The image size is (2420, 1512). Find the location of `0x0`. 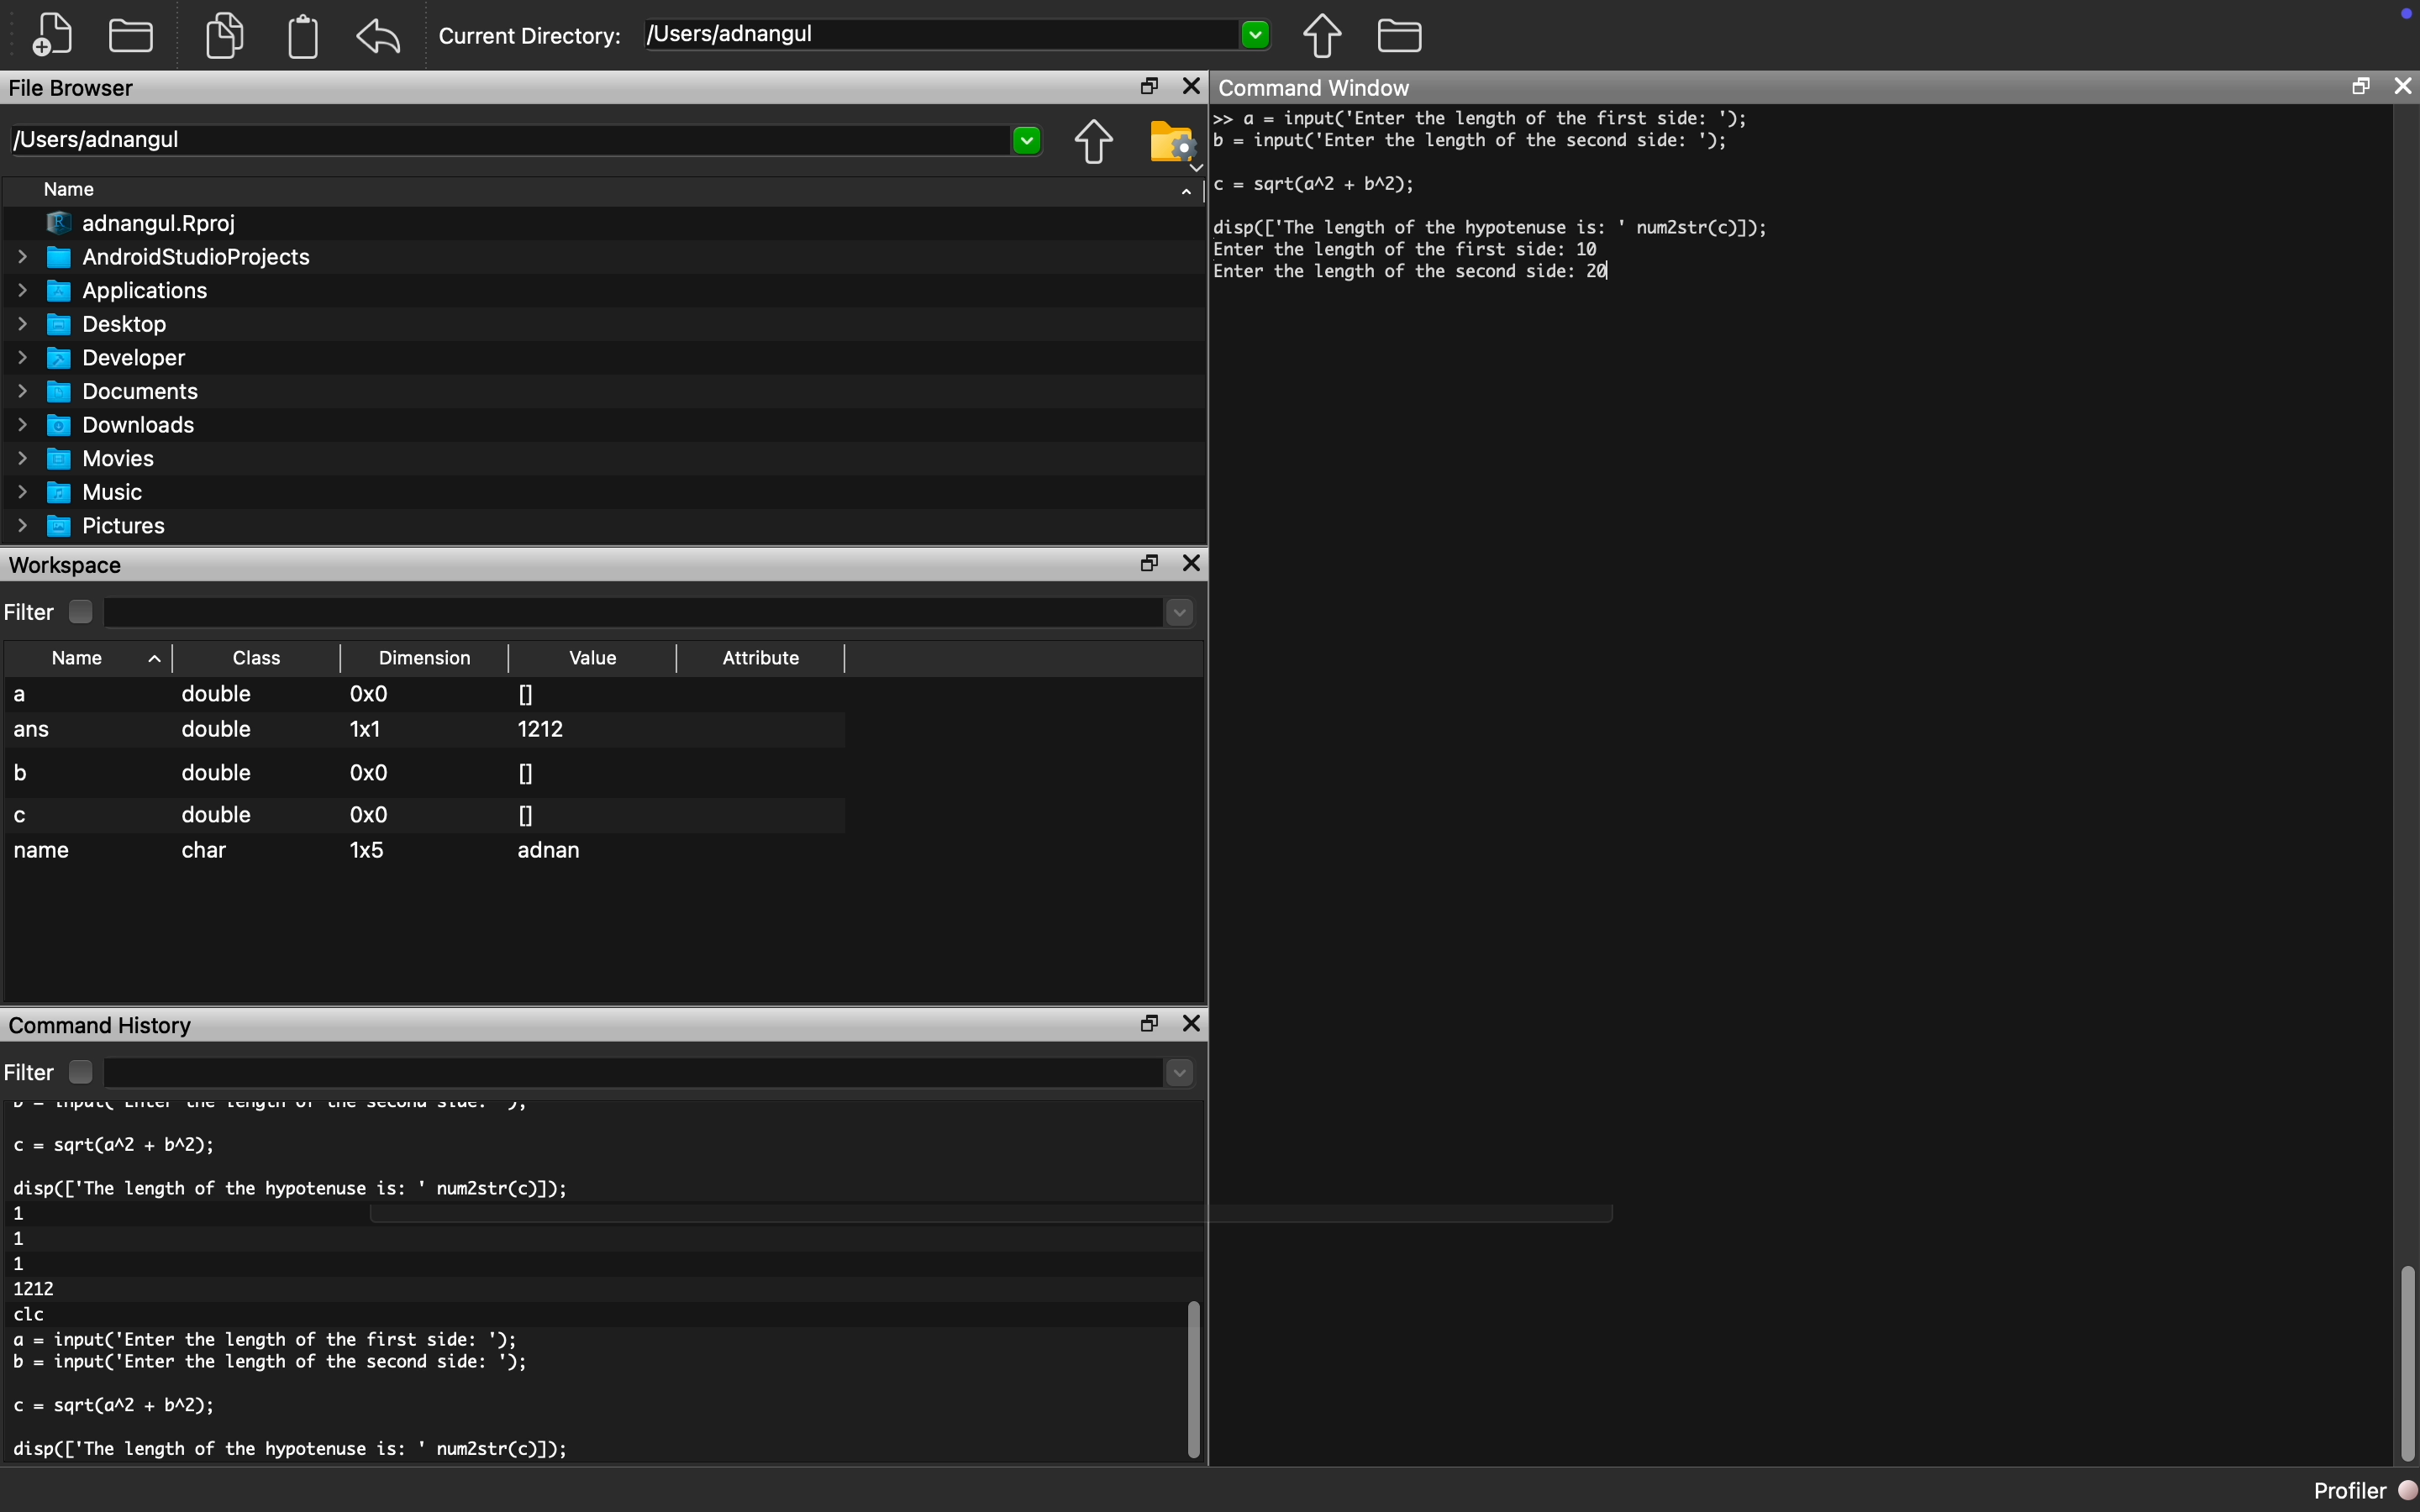

0x0 is located at coordinates (371, 772).